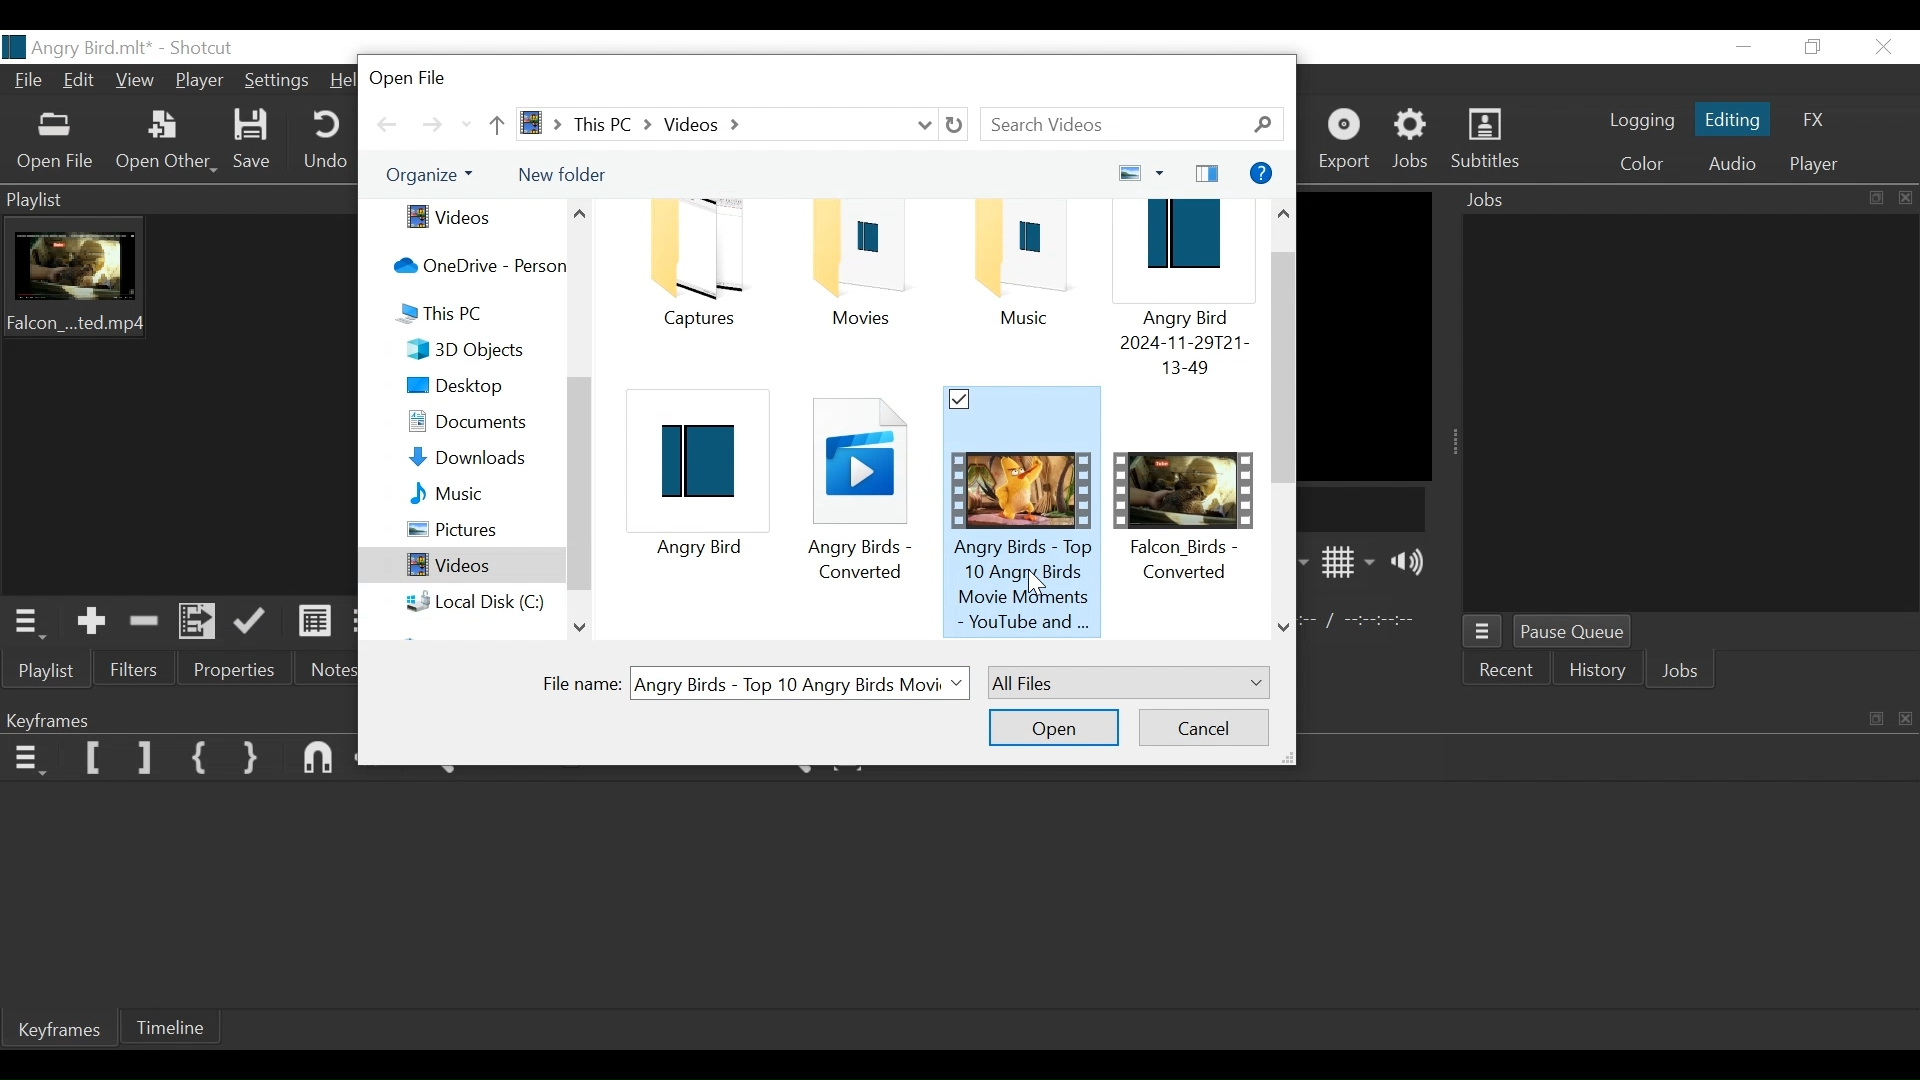 Image resolution: width=1920 pixels, height=1080 pixels. Describe the element at coordinates (476, 530) in the screenshot. I see `Pictures` at that location.